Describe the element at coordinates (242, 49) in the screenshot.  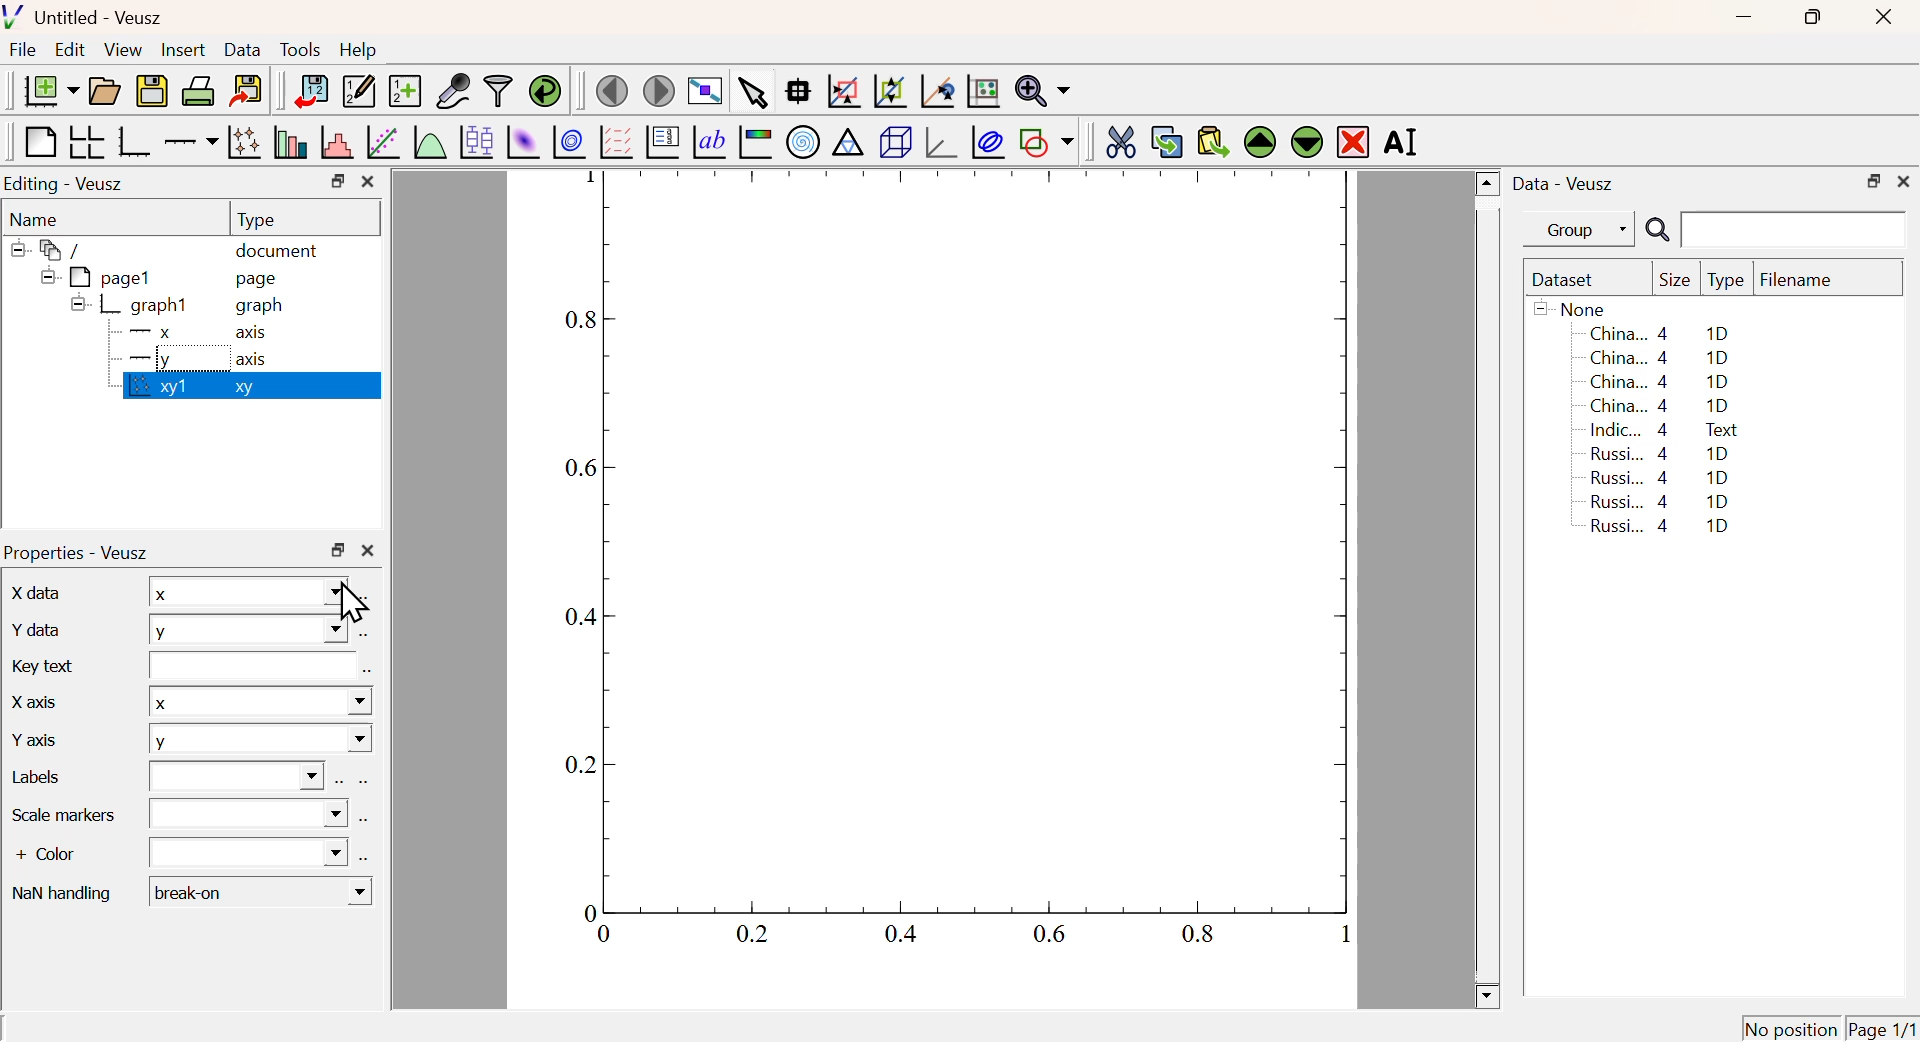
I see `Data` at that location.